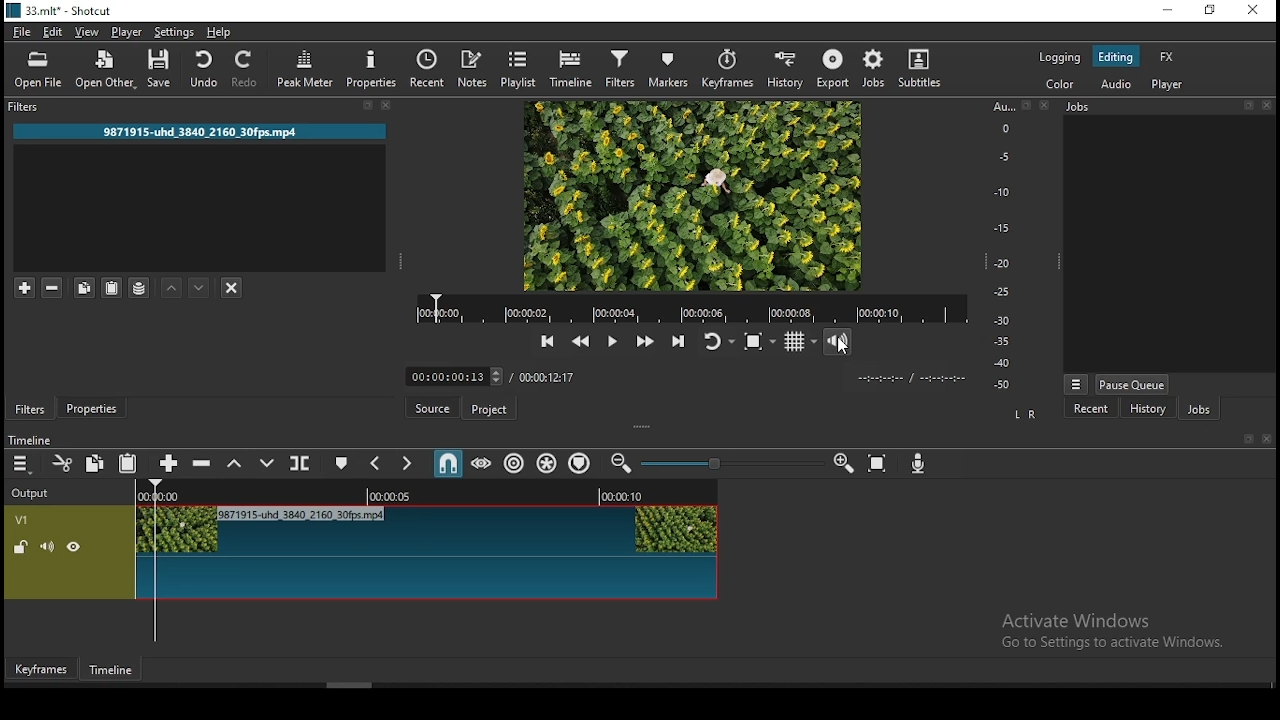  I want to click on remove selected filters, so click(53, 289).